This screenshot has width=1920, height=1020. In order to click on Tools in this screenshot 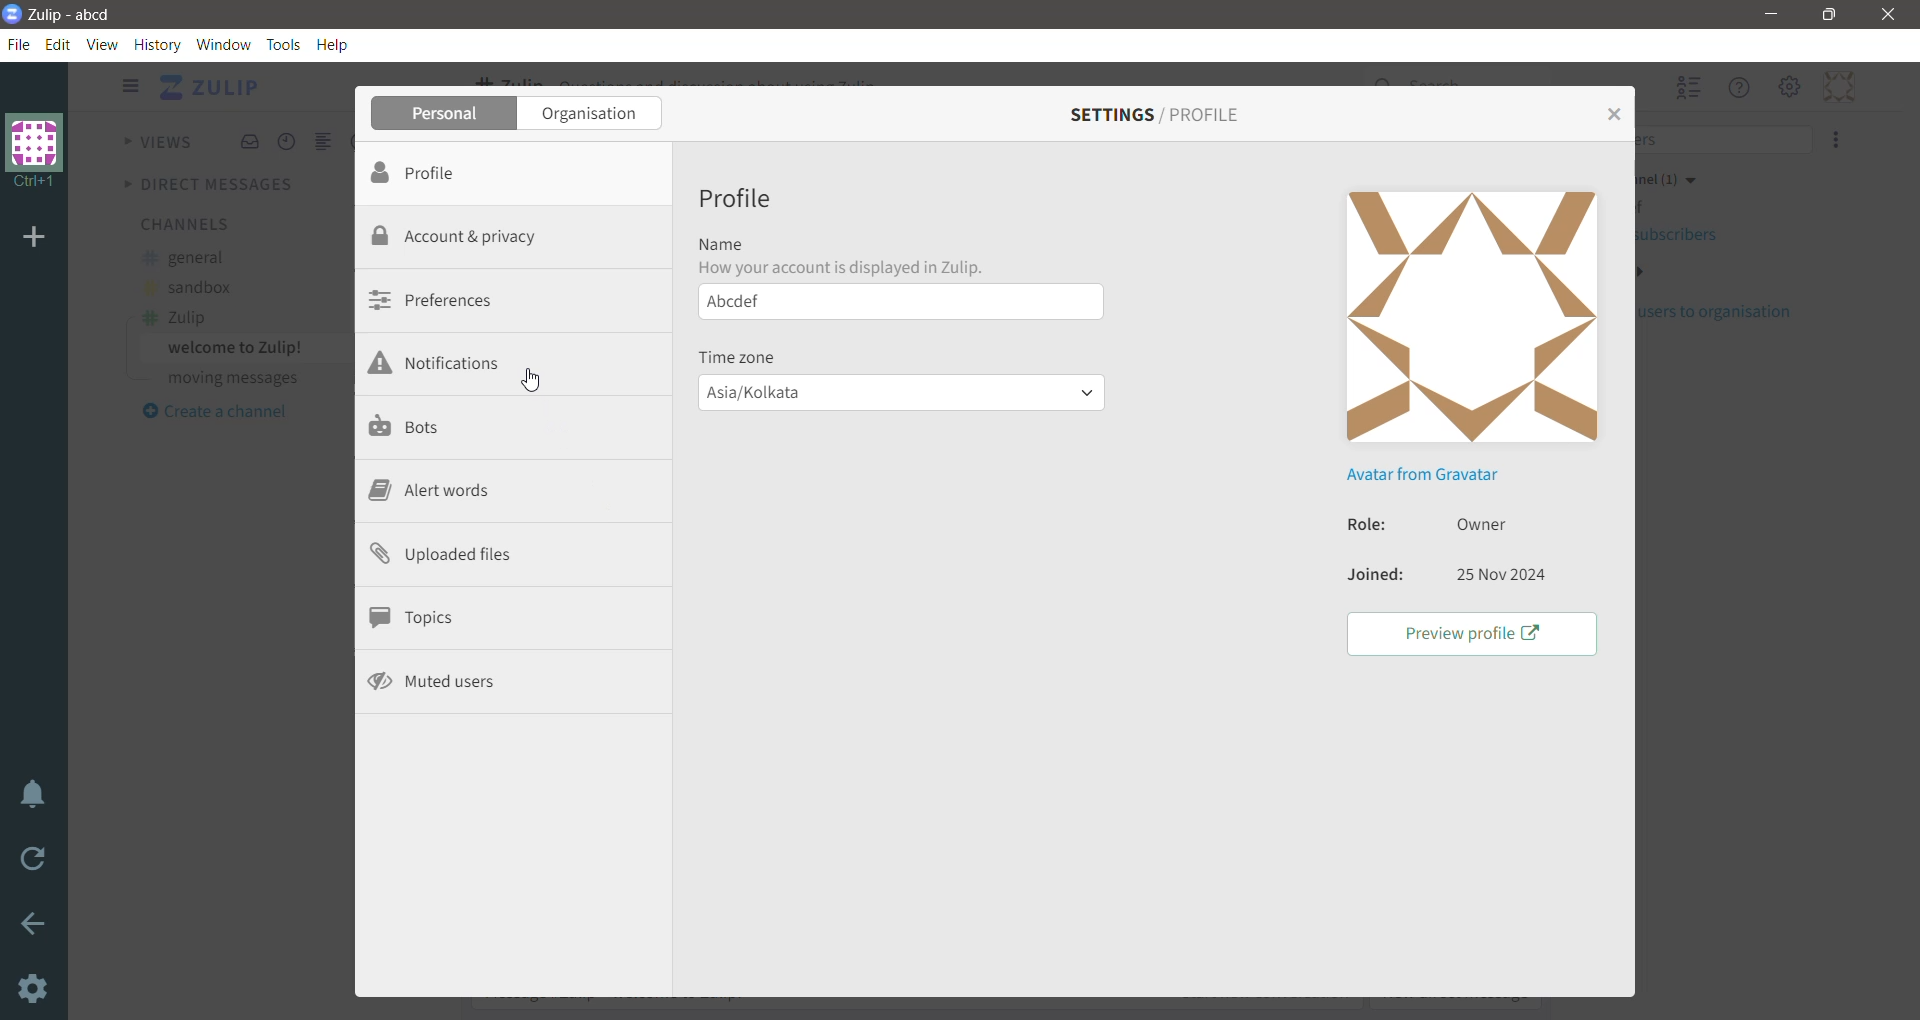, I will do `click(286, 44)`.